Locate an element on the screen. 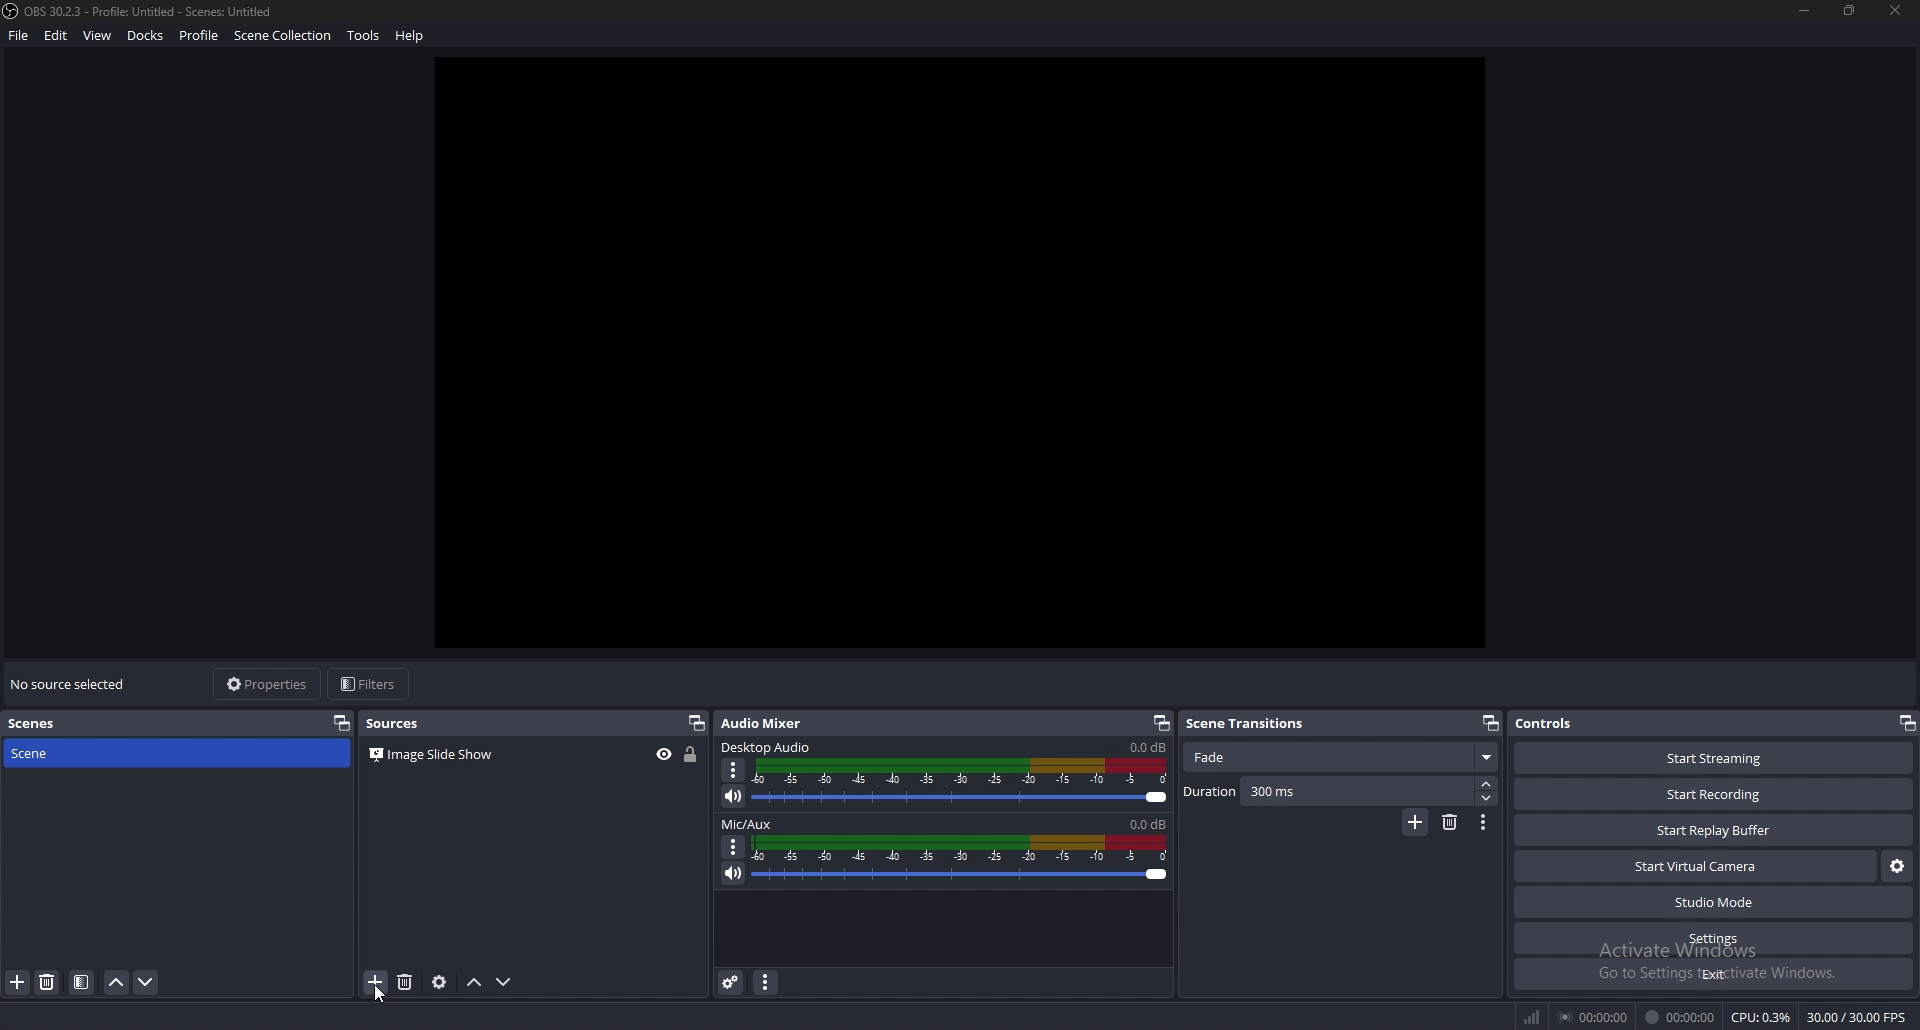 This screenshot has width=1920, height=1030. remove source is located at coordinates (48, 982).